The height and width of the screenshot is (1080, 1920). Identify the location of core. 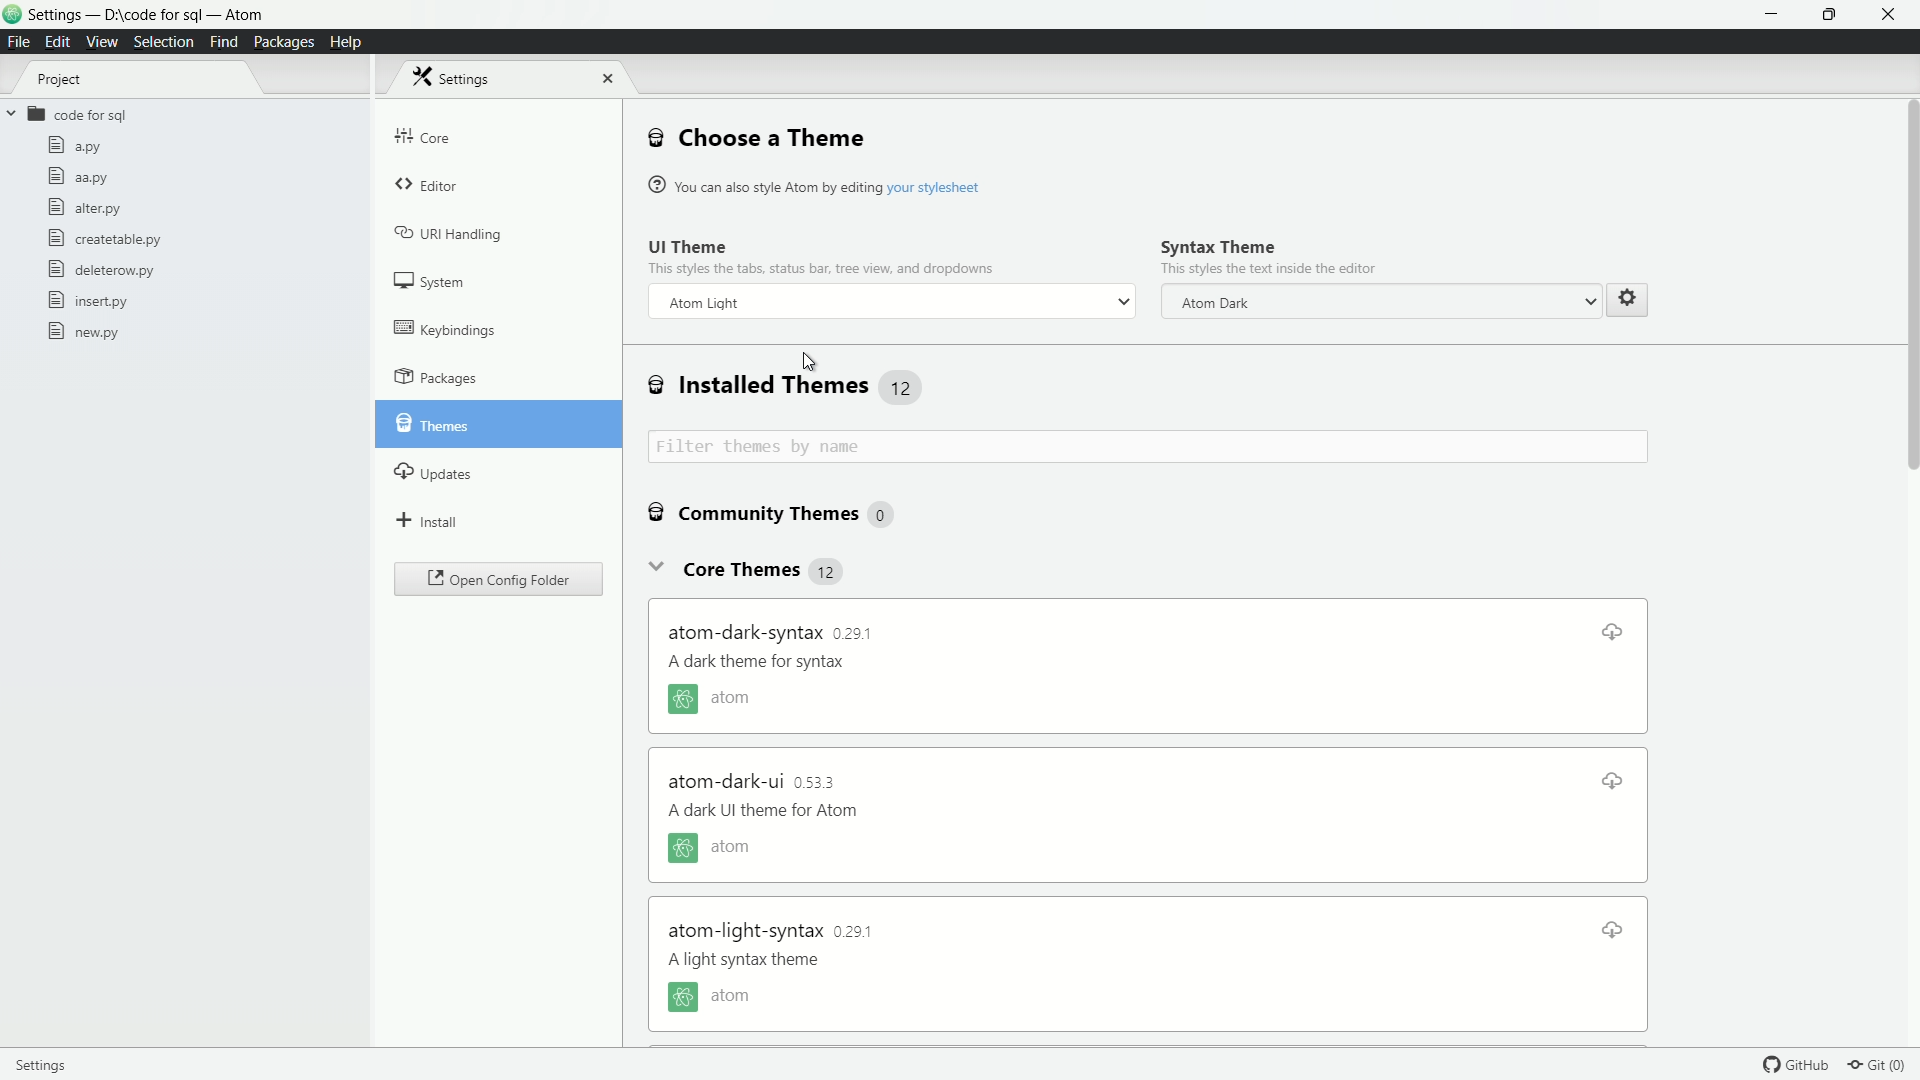
(424, 133).